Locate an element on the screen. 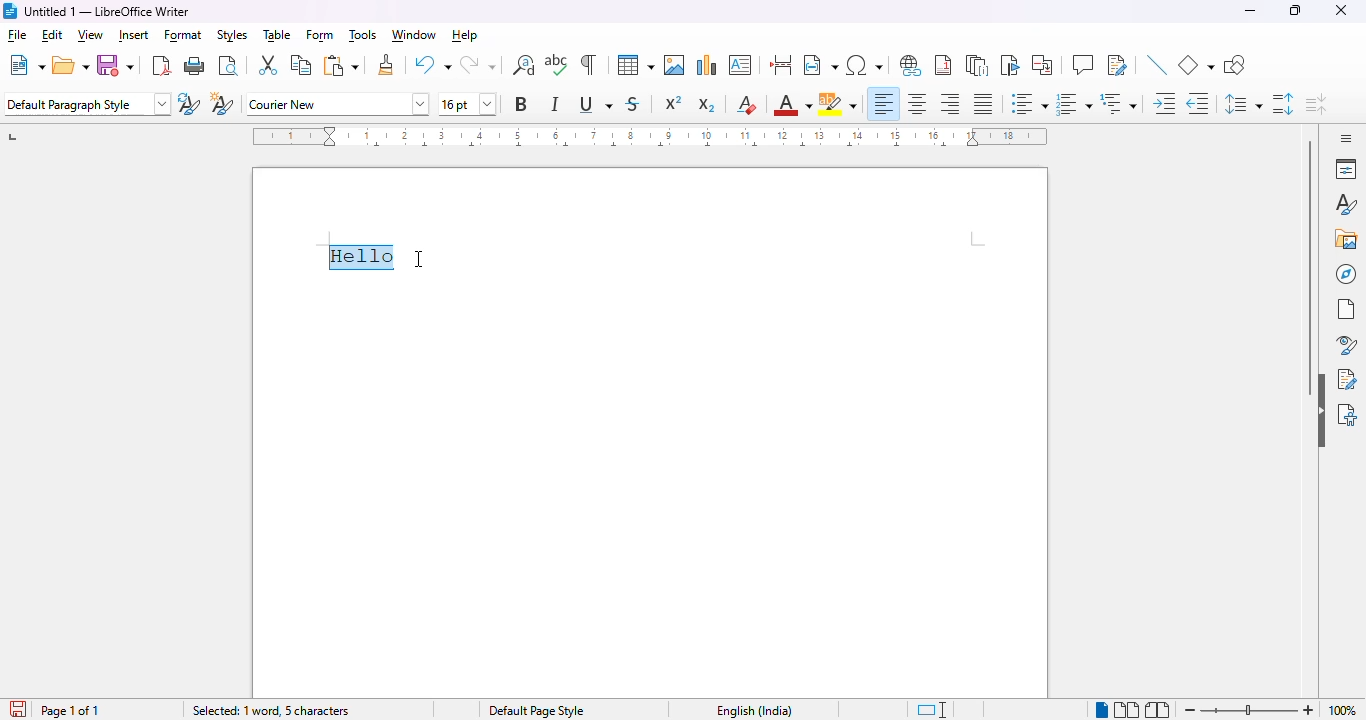 The image size is (1366, 720). ruler is located at coordinates (647, 135).